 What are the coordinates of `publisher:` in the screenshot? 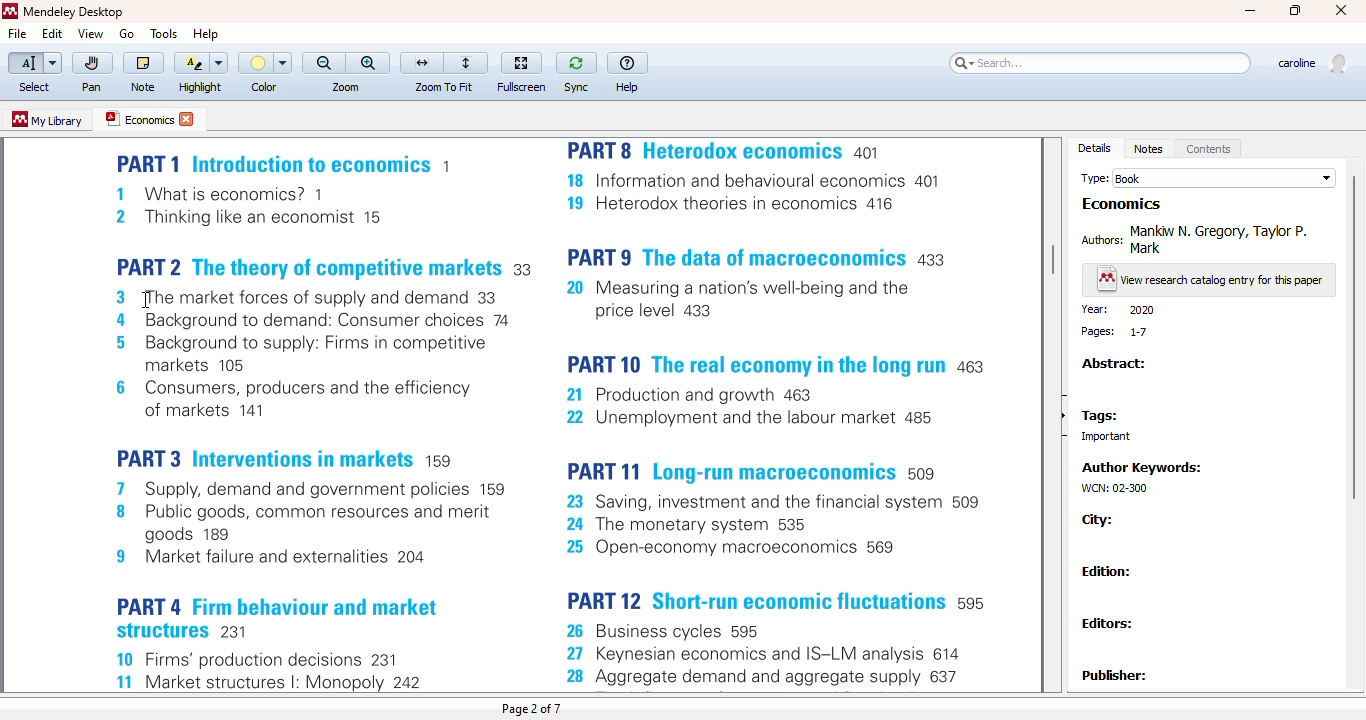 It's located at (1117, 675).